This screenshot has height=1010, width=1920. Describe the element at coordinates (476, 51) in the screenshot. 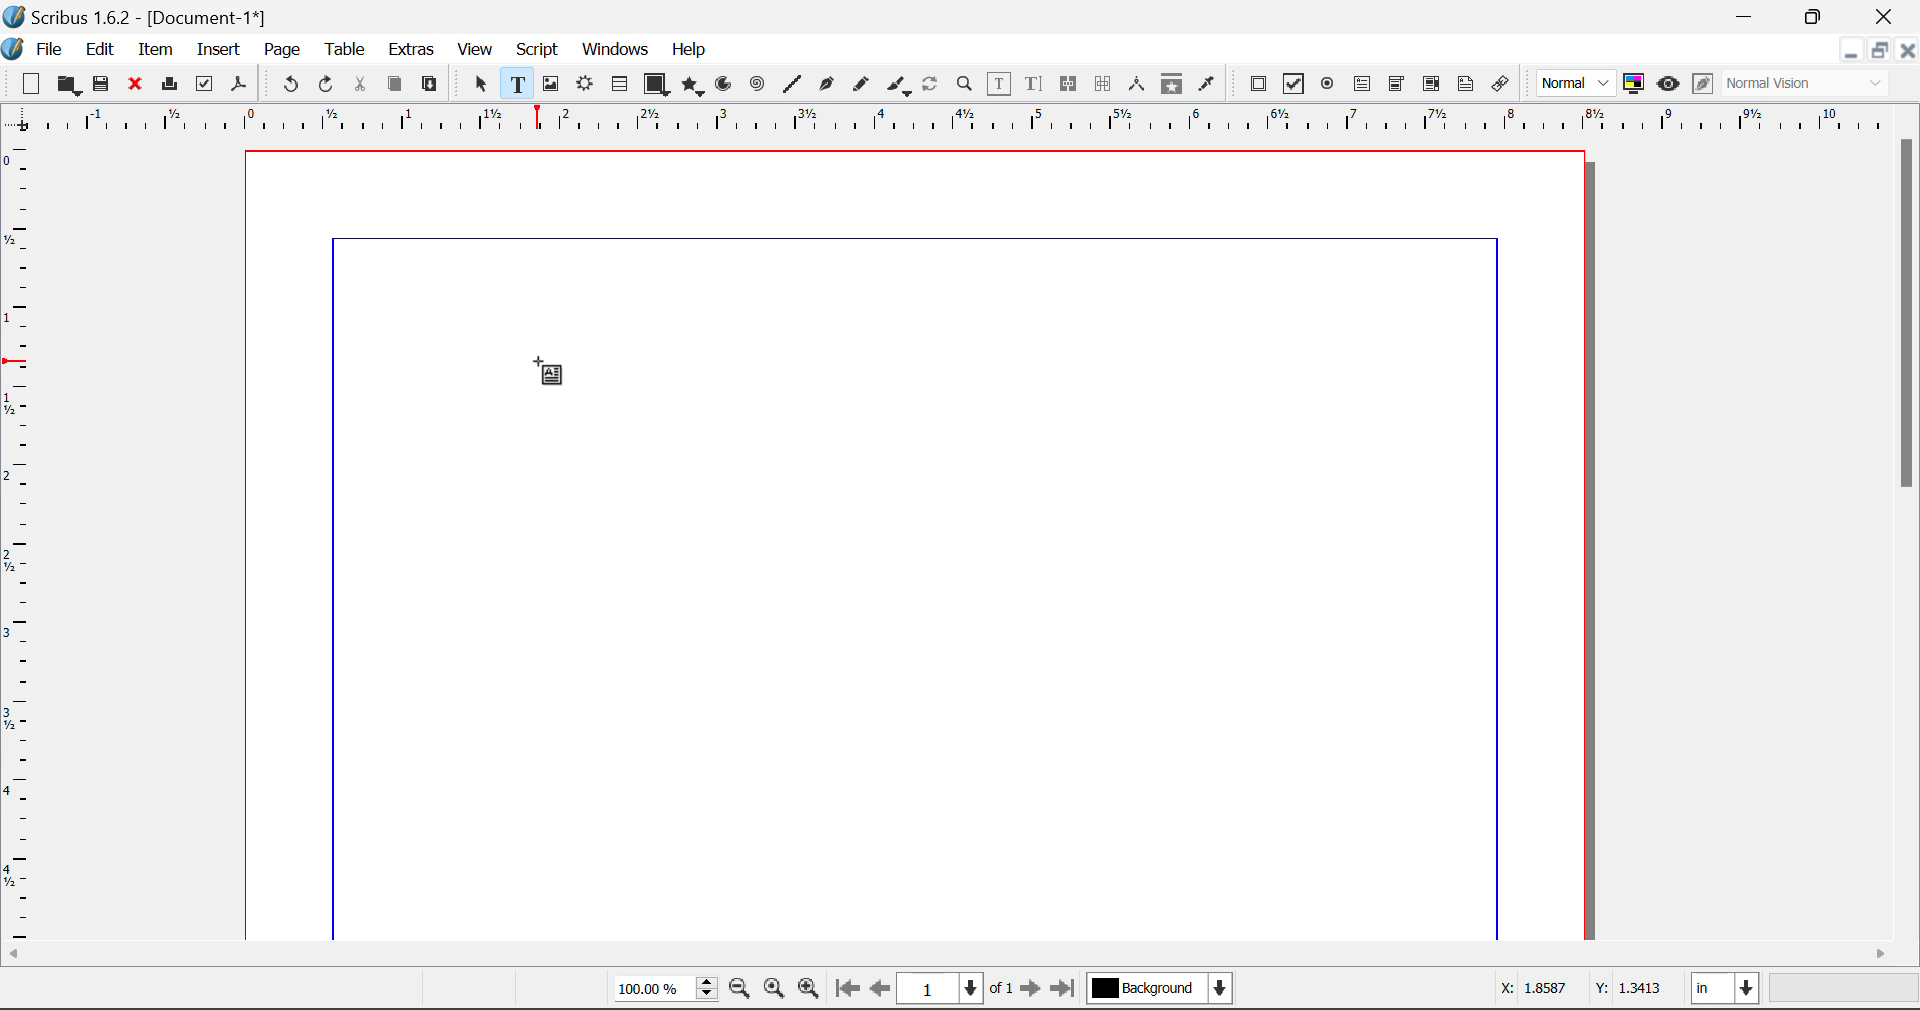

I see `View` at that location.